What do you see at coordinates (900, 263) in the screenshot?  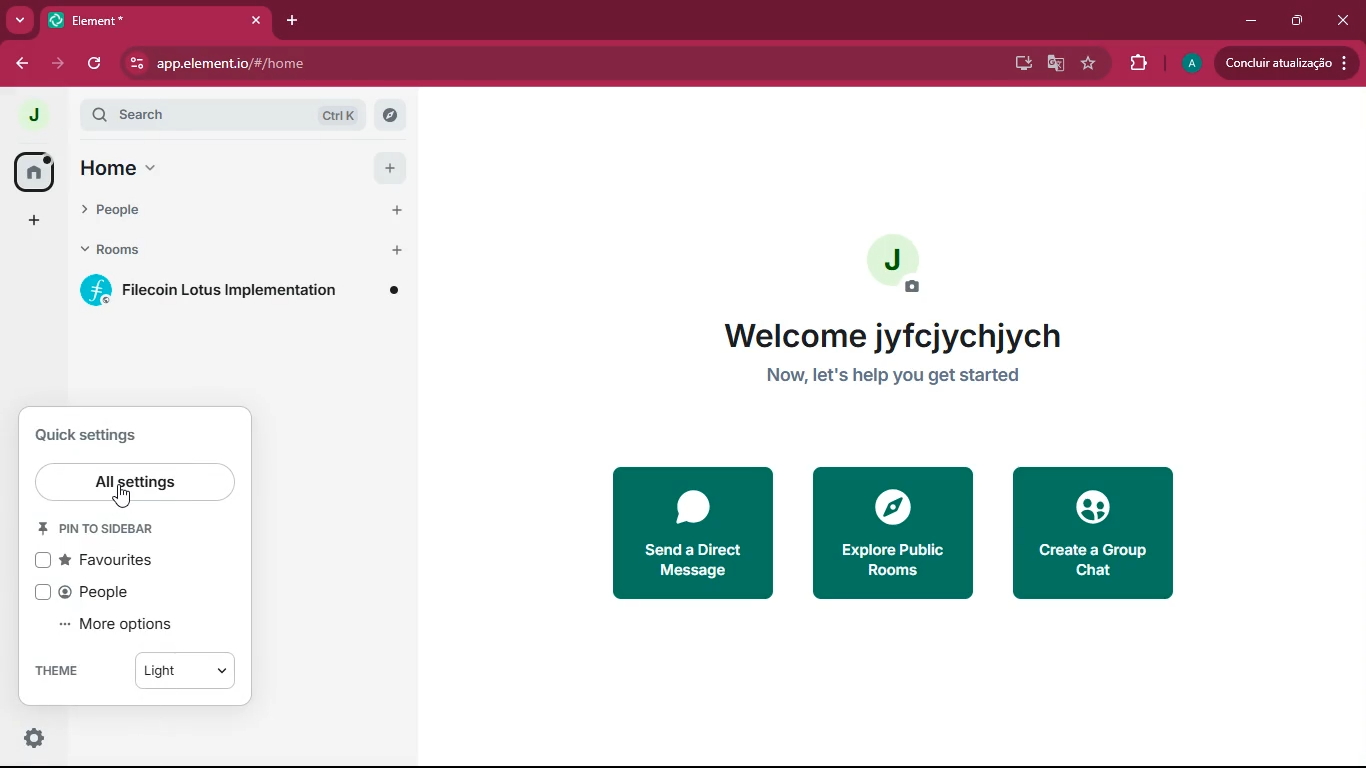 I see `profile picture` at bounding box center [900, 263].